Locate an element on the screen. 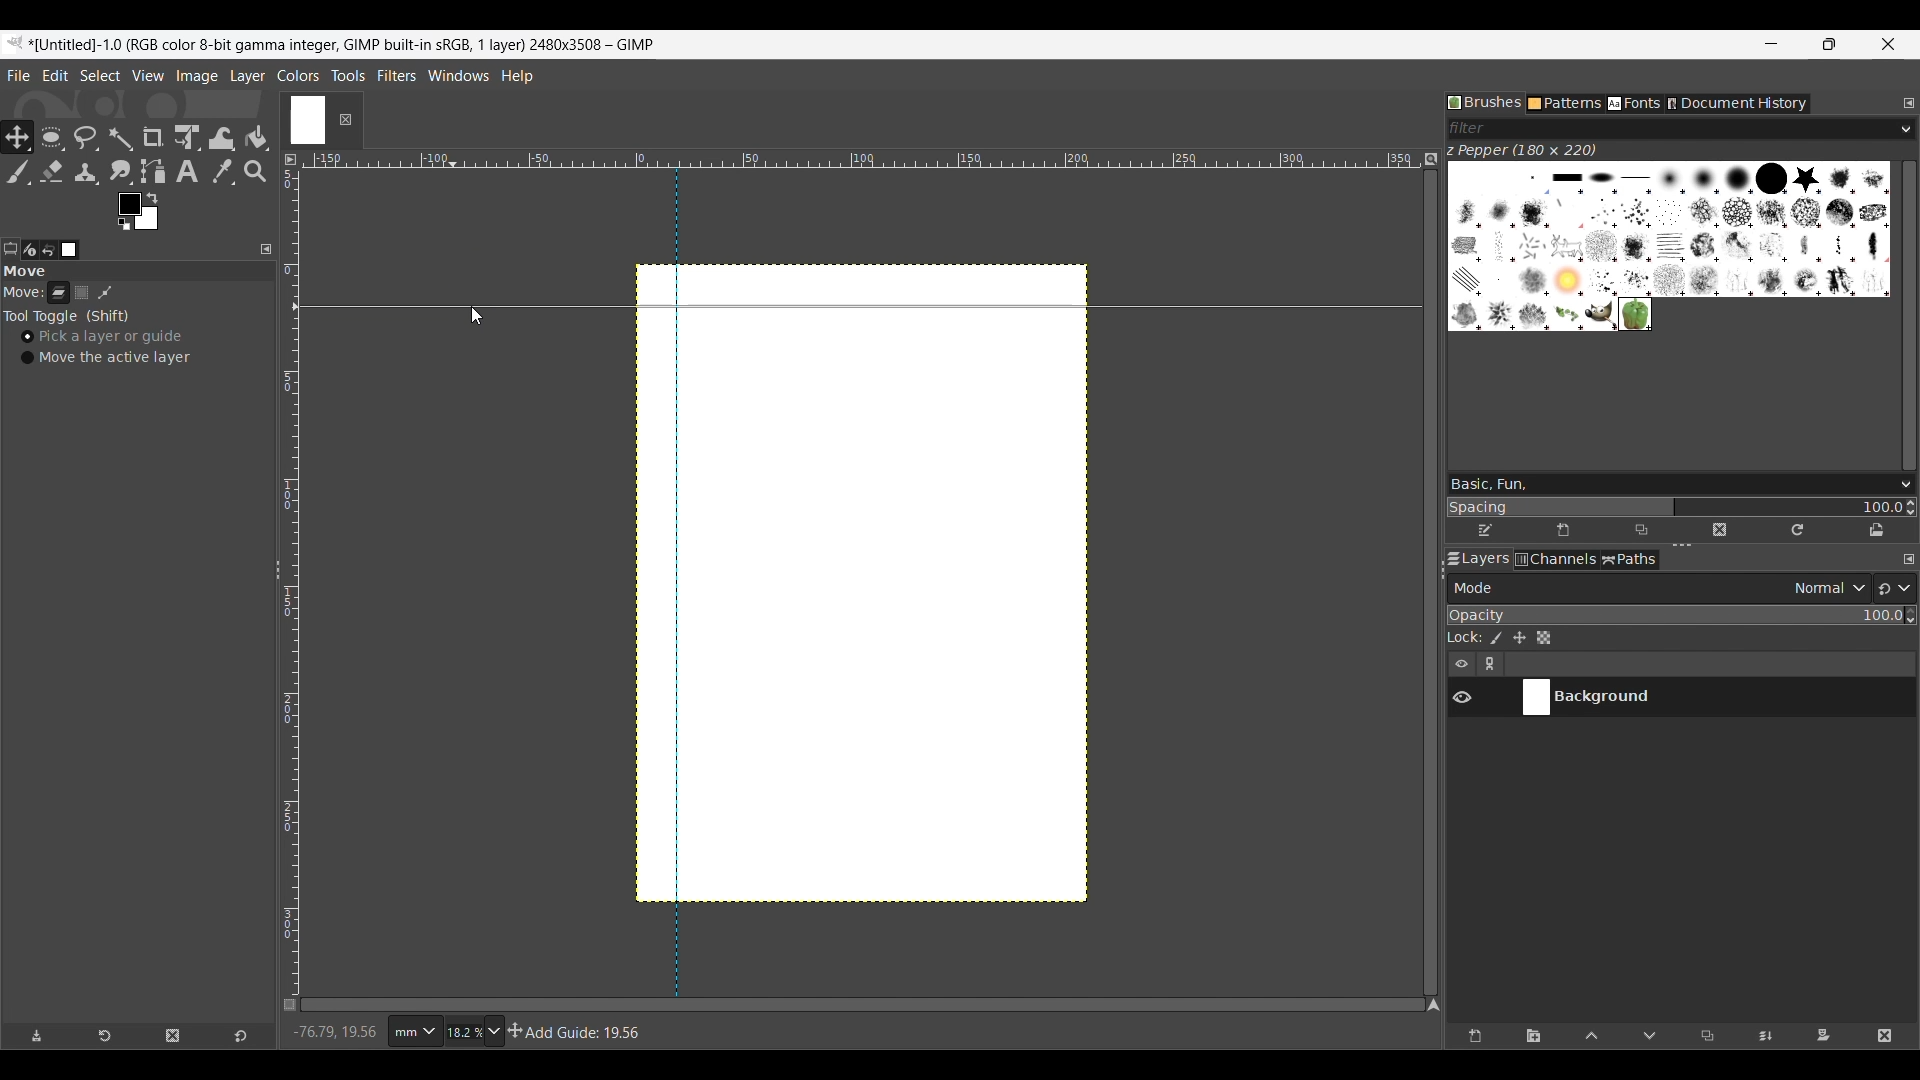  Navigate the image display is located at coordinates (1433, 1005).